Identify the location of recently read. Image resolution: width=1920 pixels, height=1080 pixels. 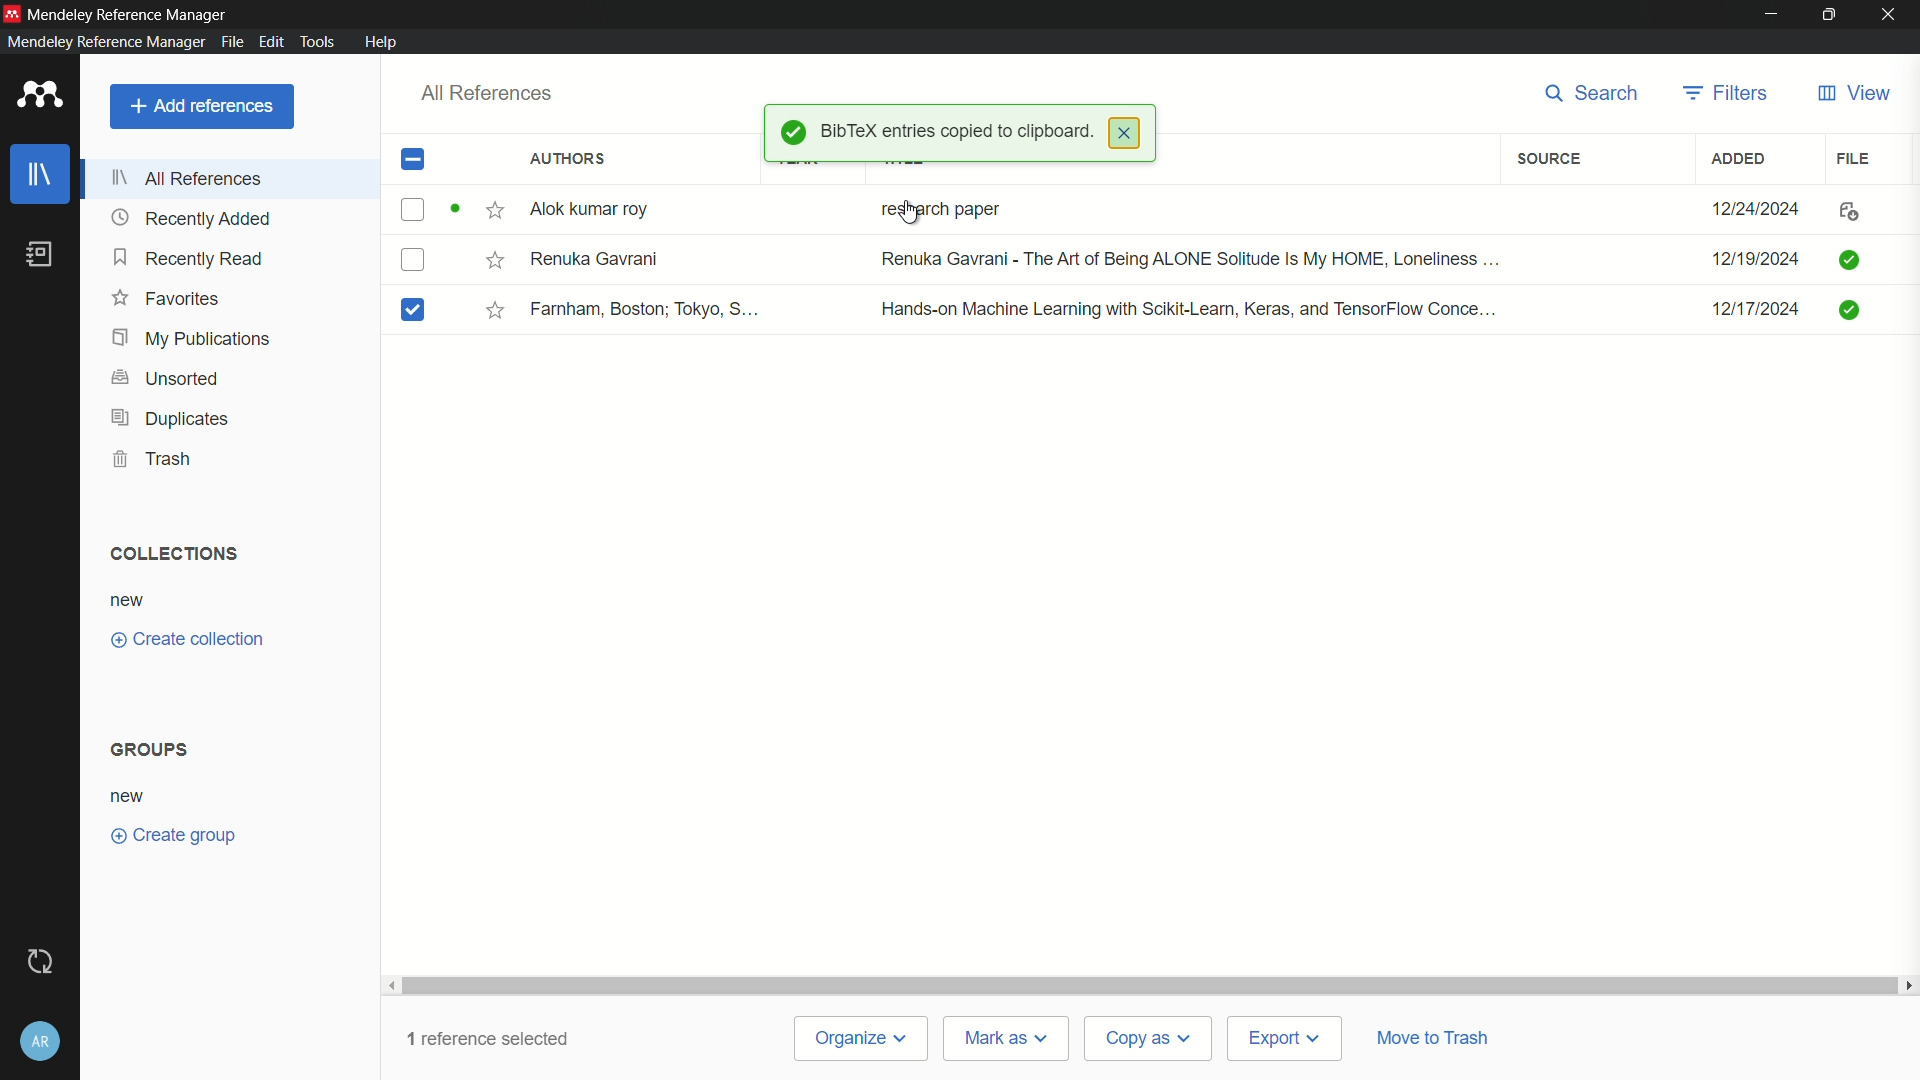
(188, 259).